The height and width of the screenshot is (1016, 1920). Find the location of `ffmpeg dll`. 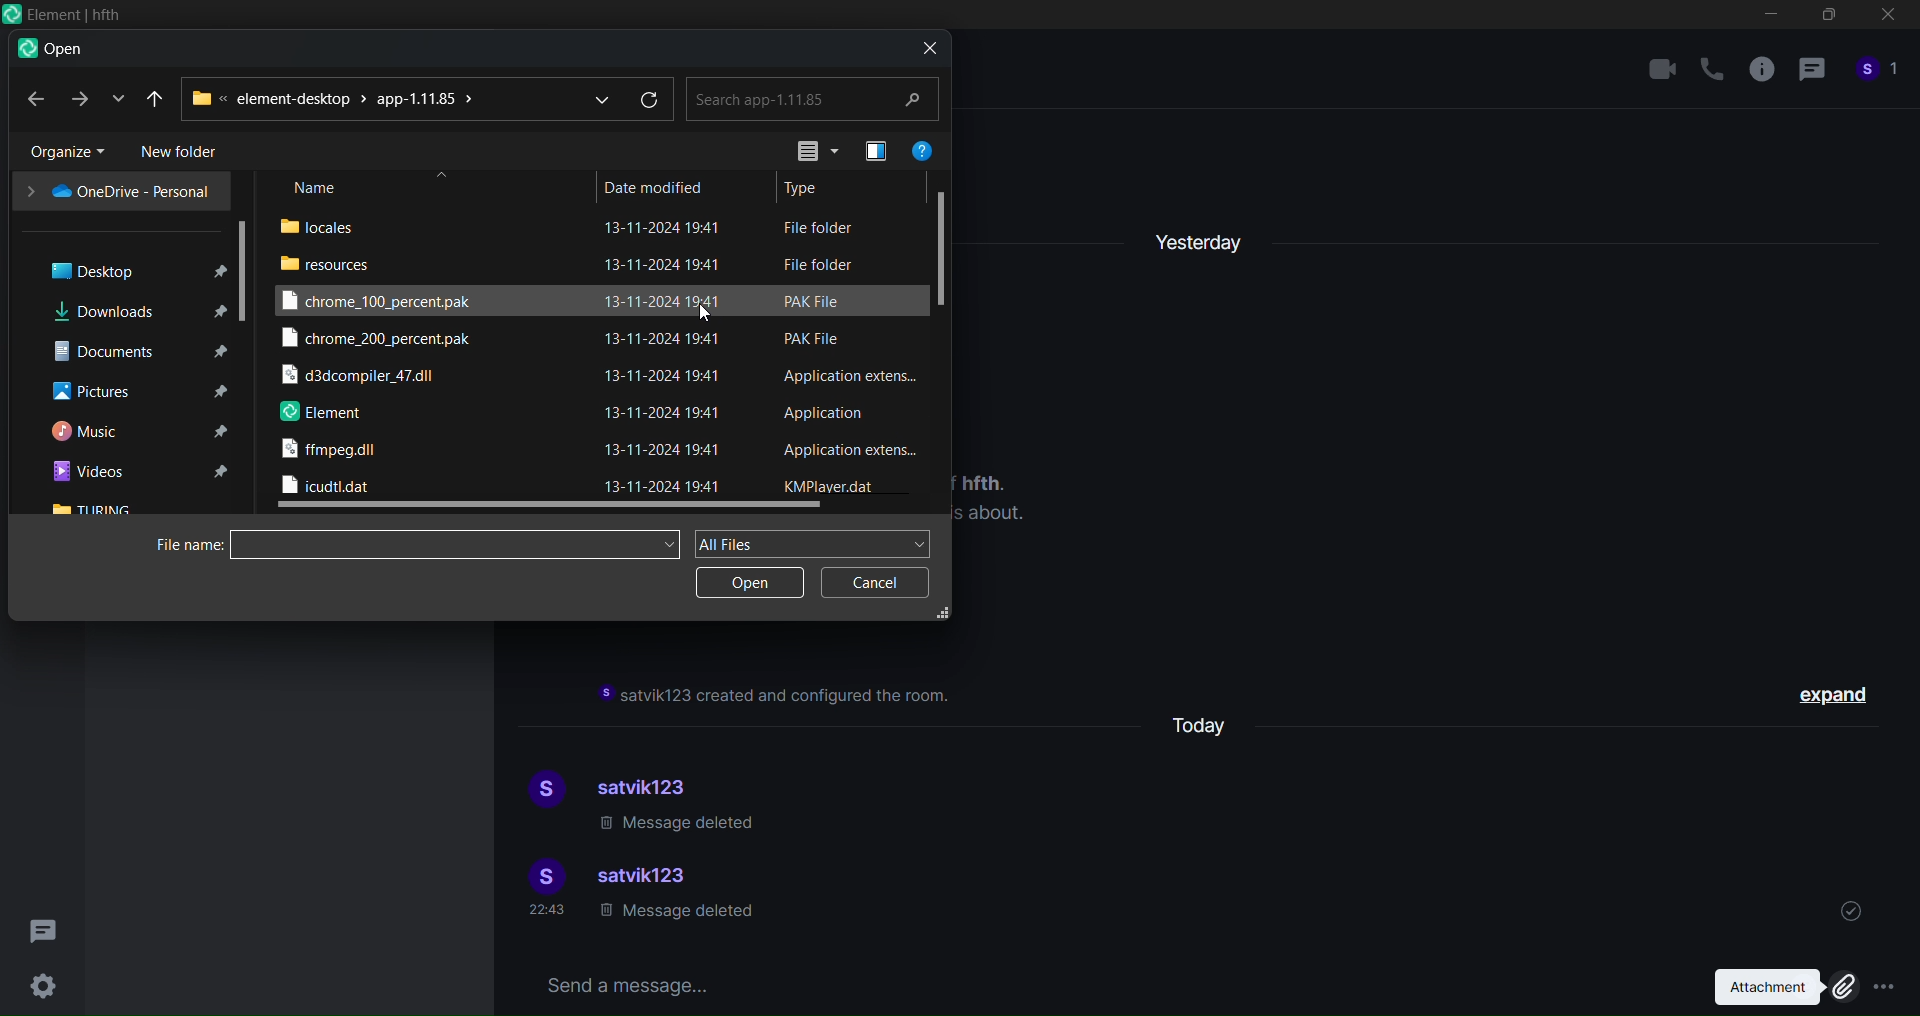

ffmpeg dll is located at coordinates (333, 453).